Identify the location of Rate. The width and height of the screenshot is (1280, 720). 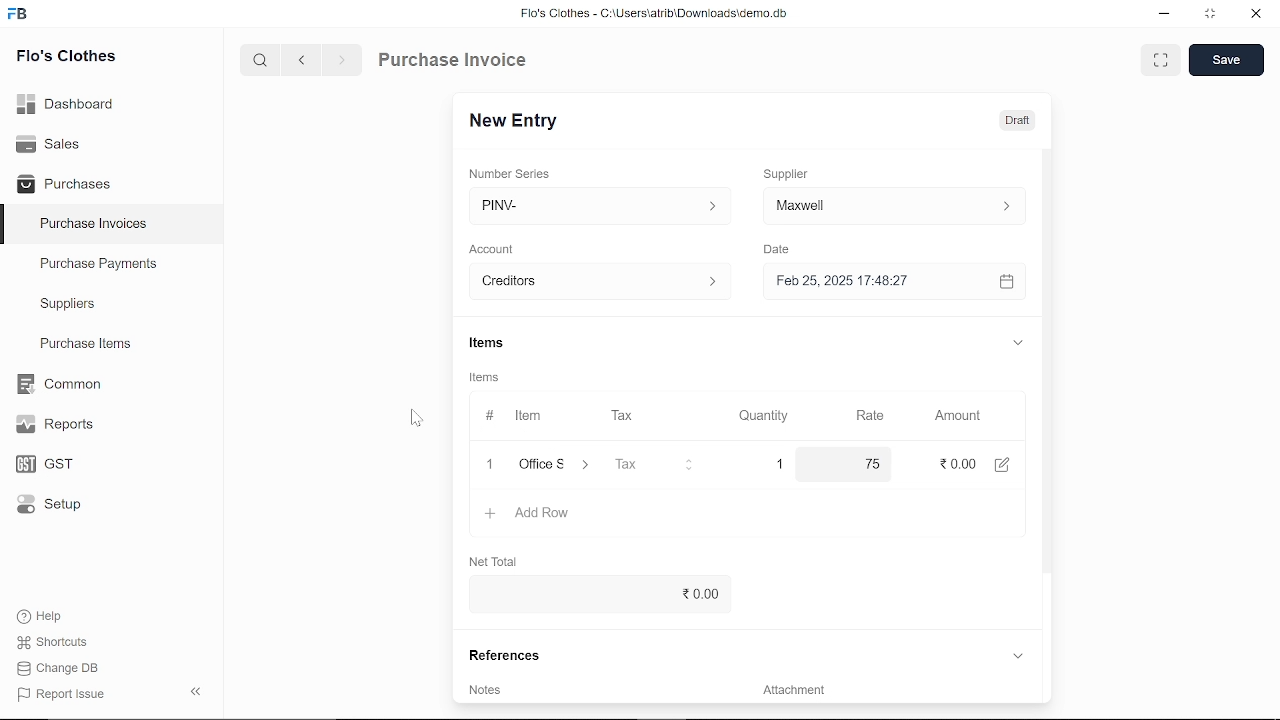
(867, 415).